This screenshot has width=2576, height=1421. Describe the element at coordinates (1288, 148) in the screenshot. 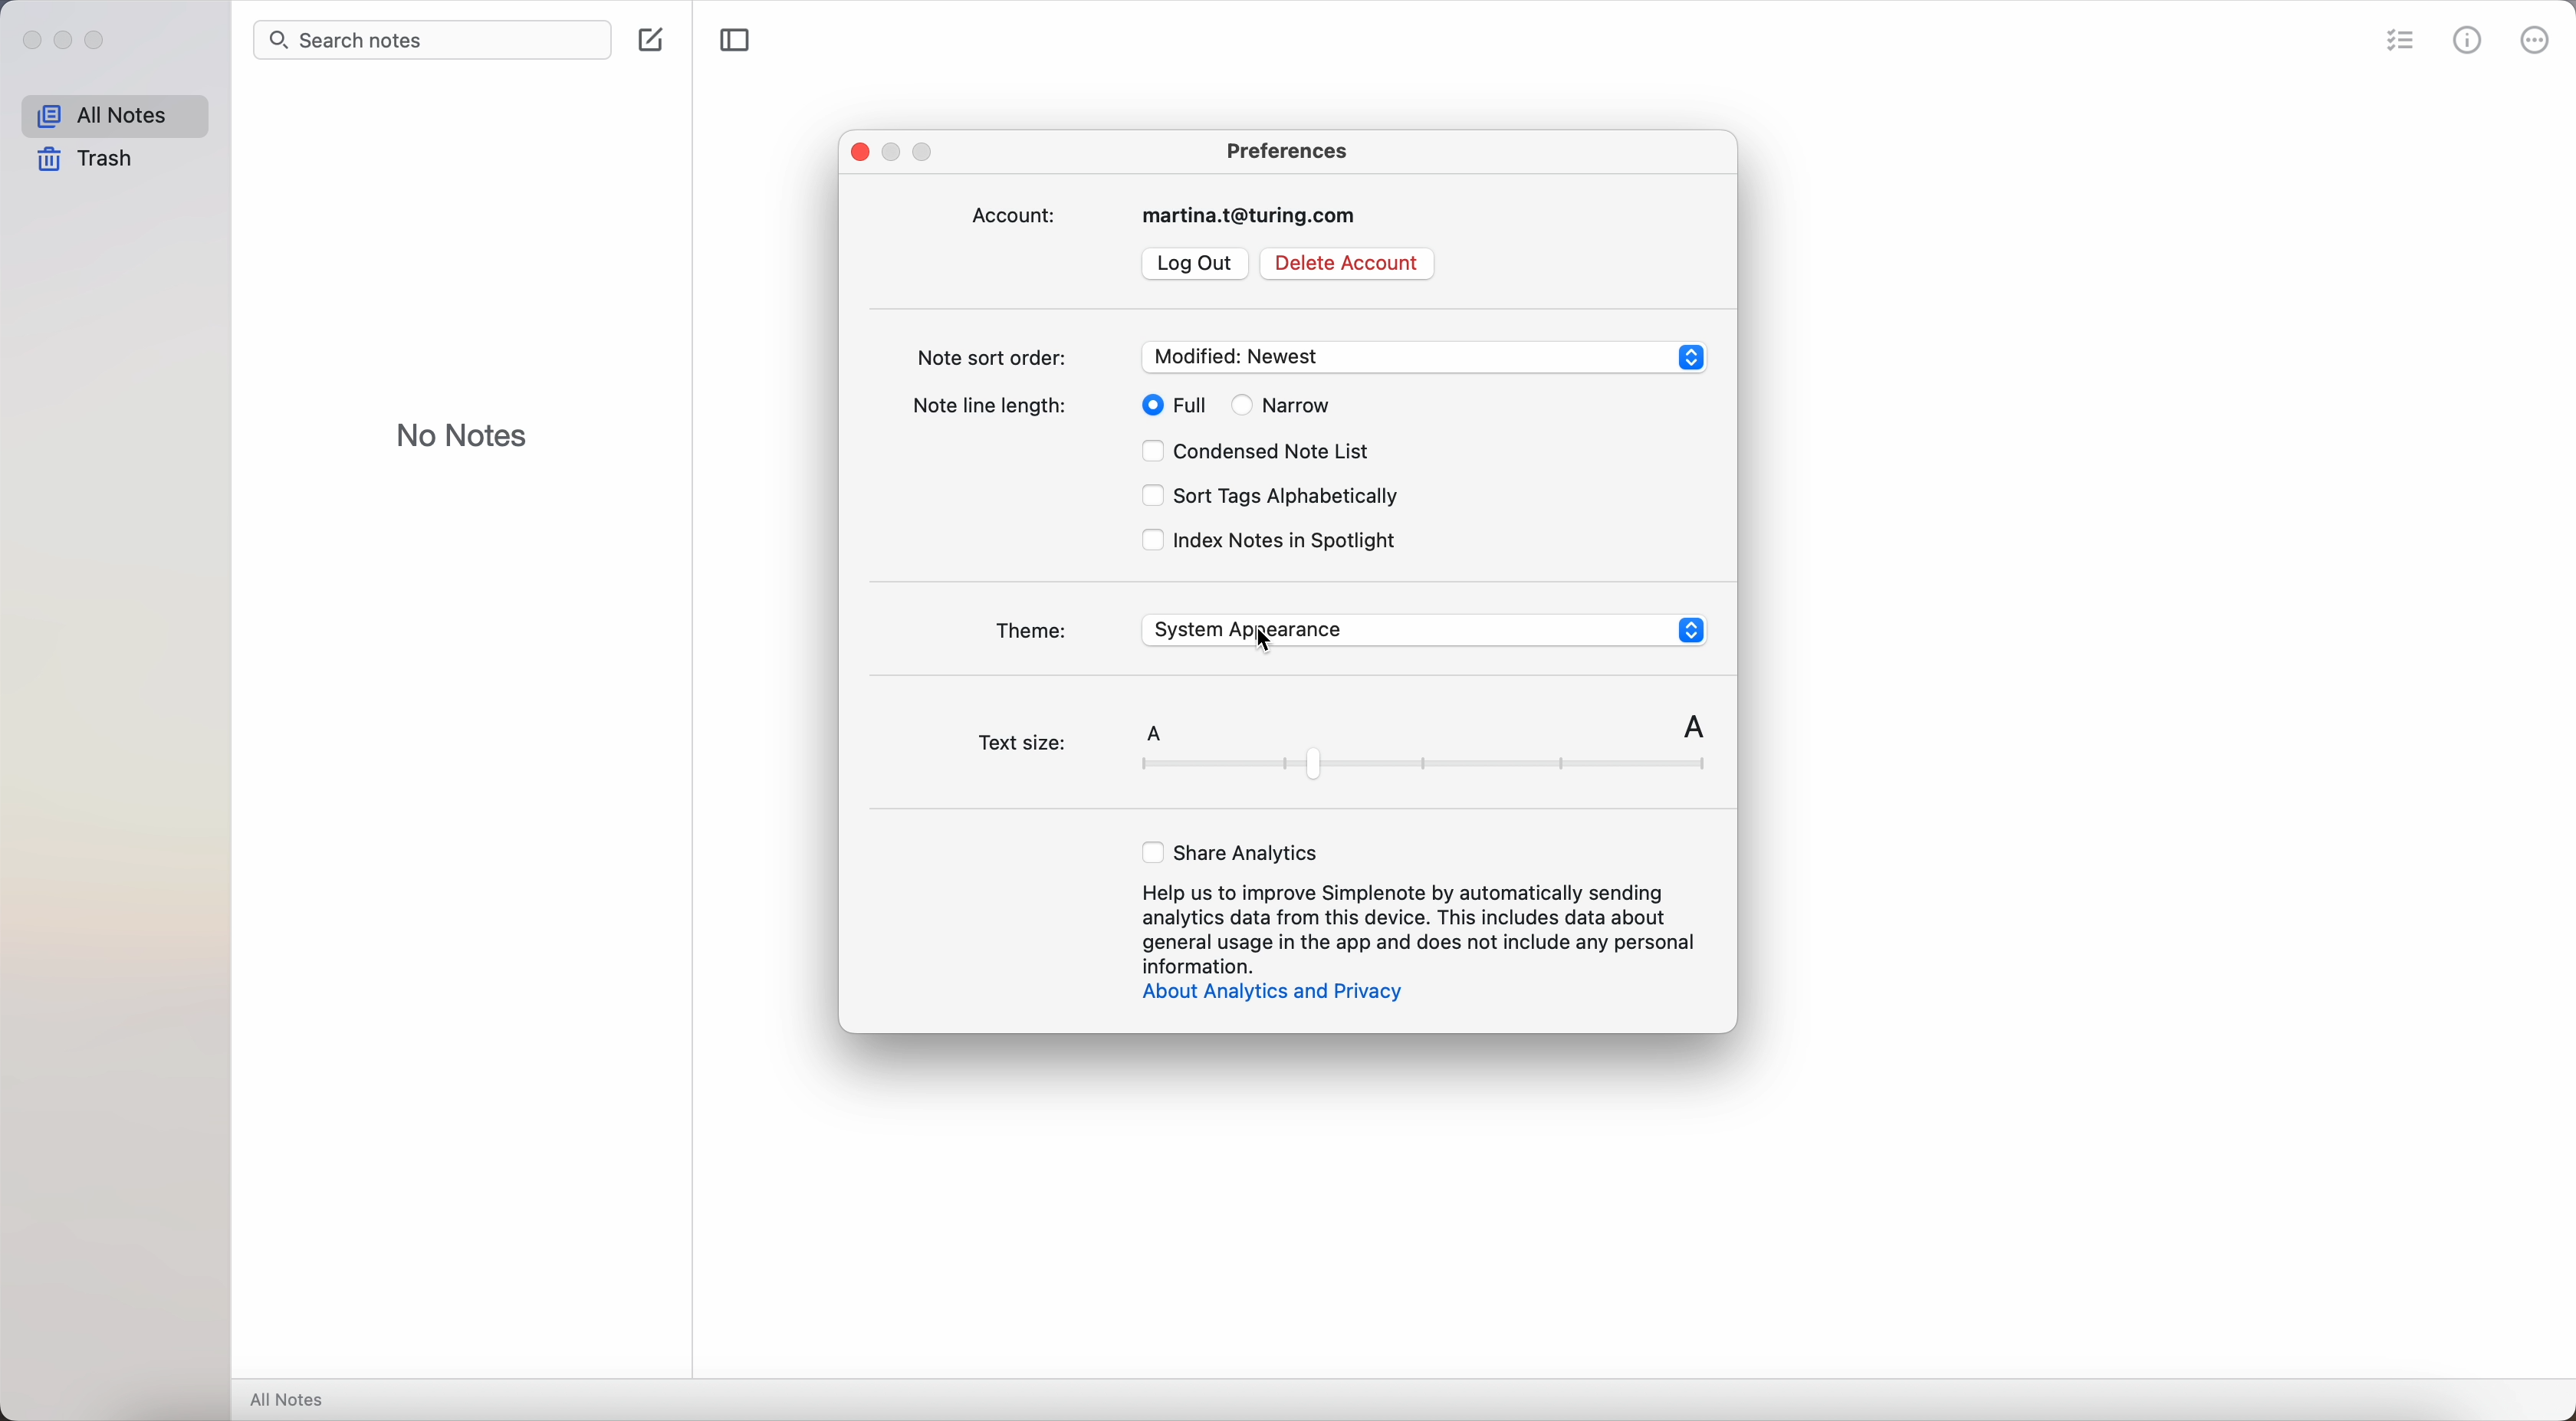

I see `preferences` at that location.